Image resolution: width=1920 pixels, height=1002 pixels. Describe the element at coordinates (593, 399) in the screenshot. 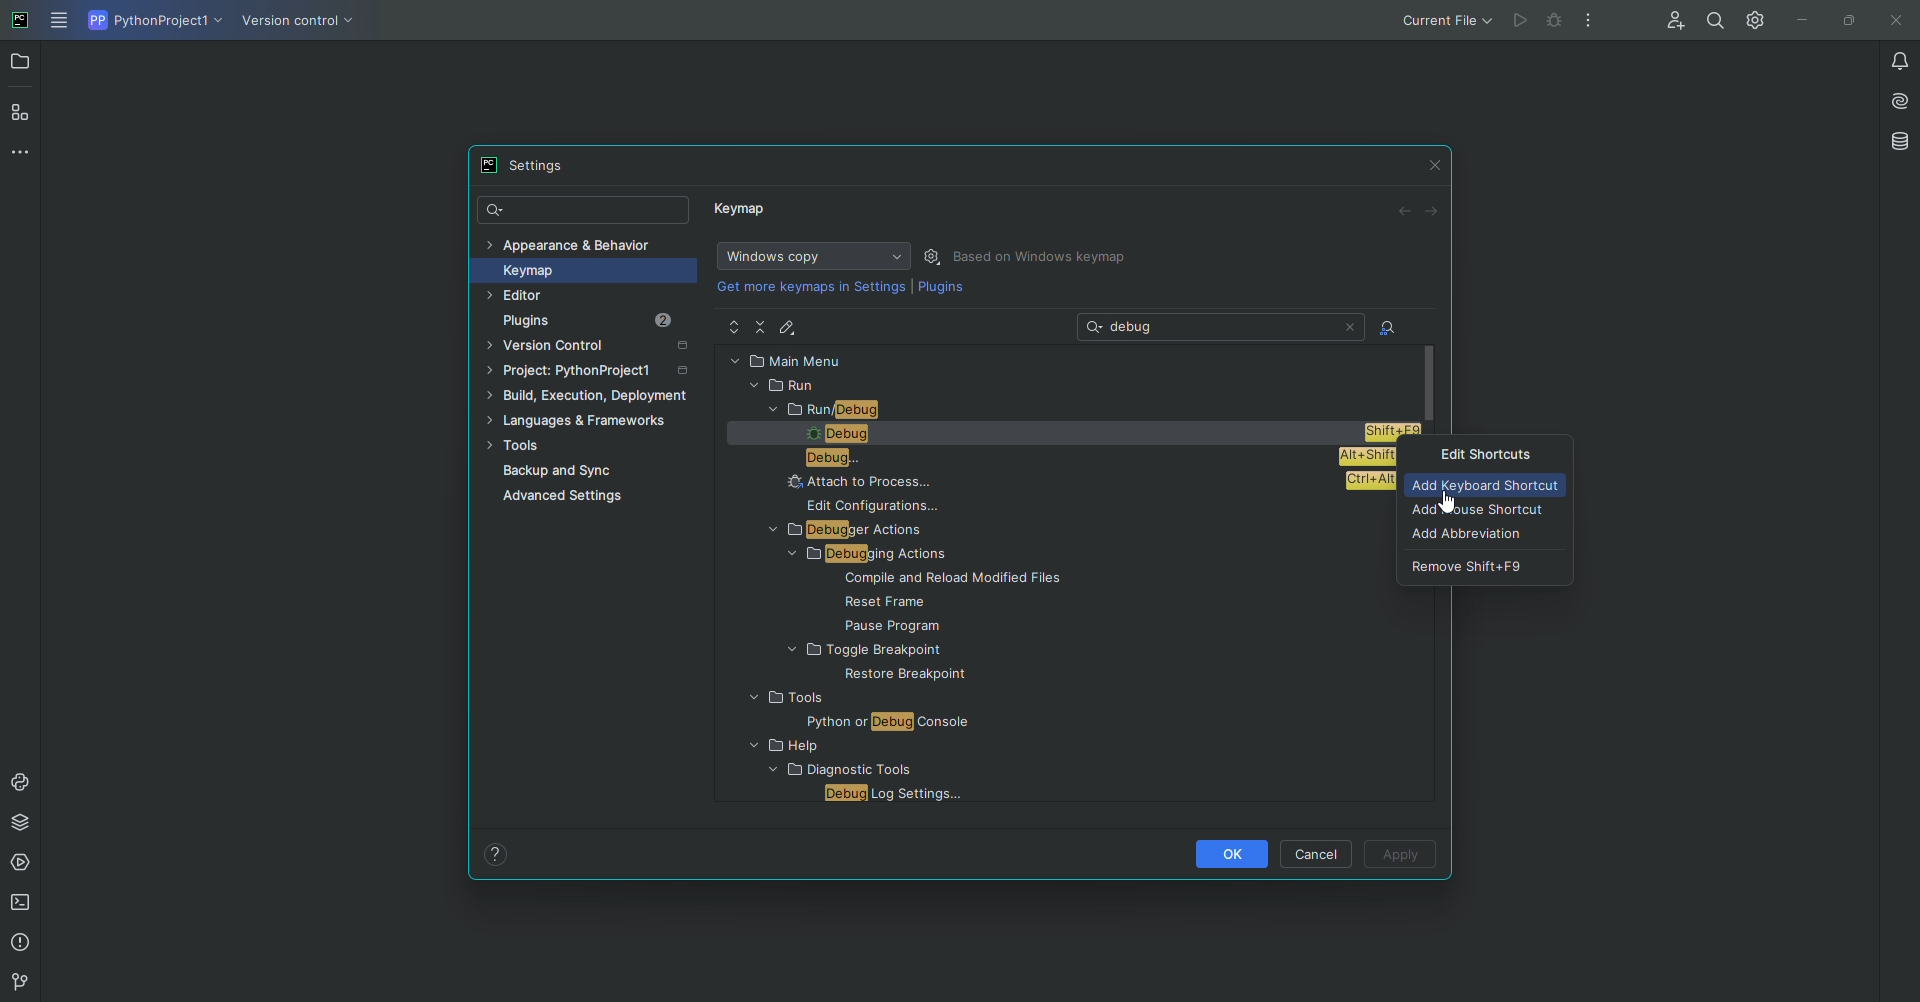

I see `Build, execution, development` at that location.